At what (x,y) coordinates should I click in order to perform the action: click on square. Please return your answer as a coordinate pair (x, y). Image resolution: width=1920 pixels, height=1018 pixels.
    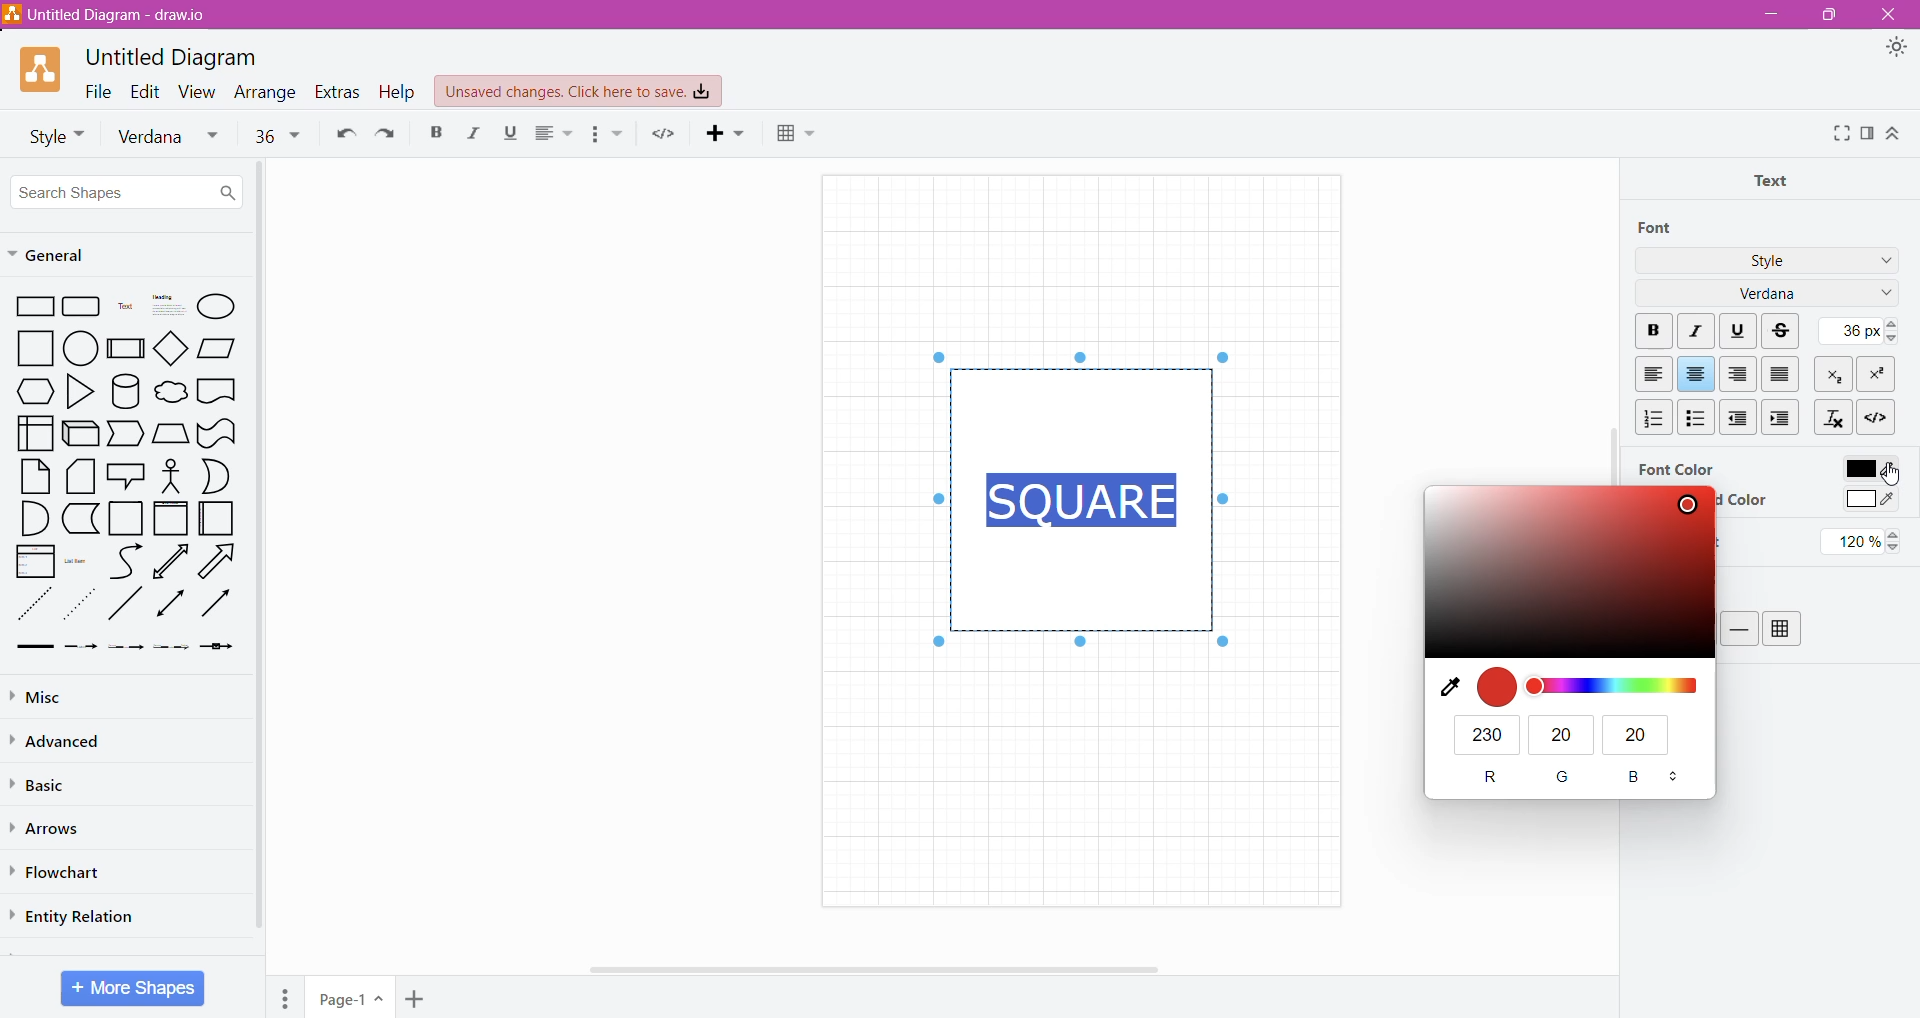
    Looking at the image, I should click on (29, 348).